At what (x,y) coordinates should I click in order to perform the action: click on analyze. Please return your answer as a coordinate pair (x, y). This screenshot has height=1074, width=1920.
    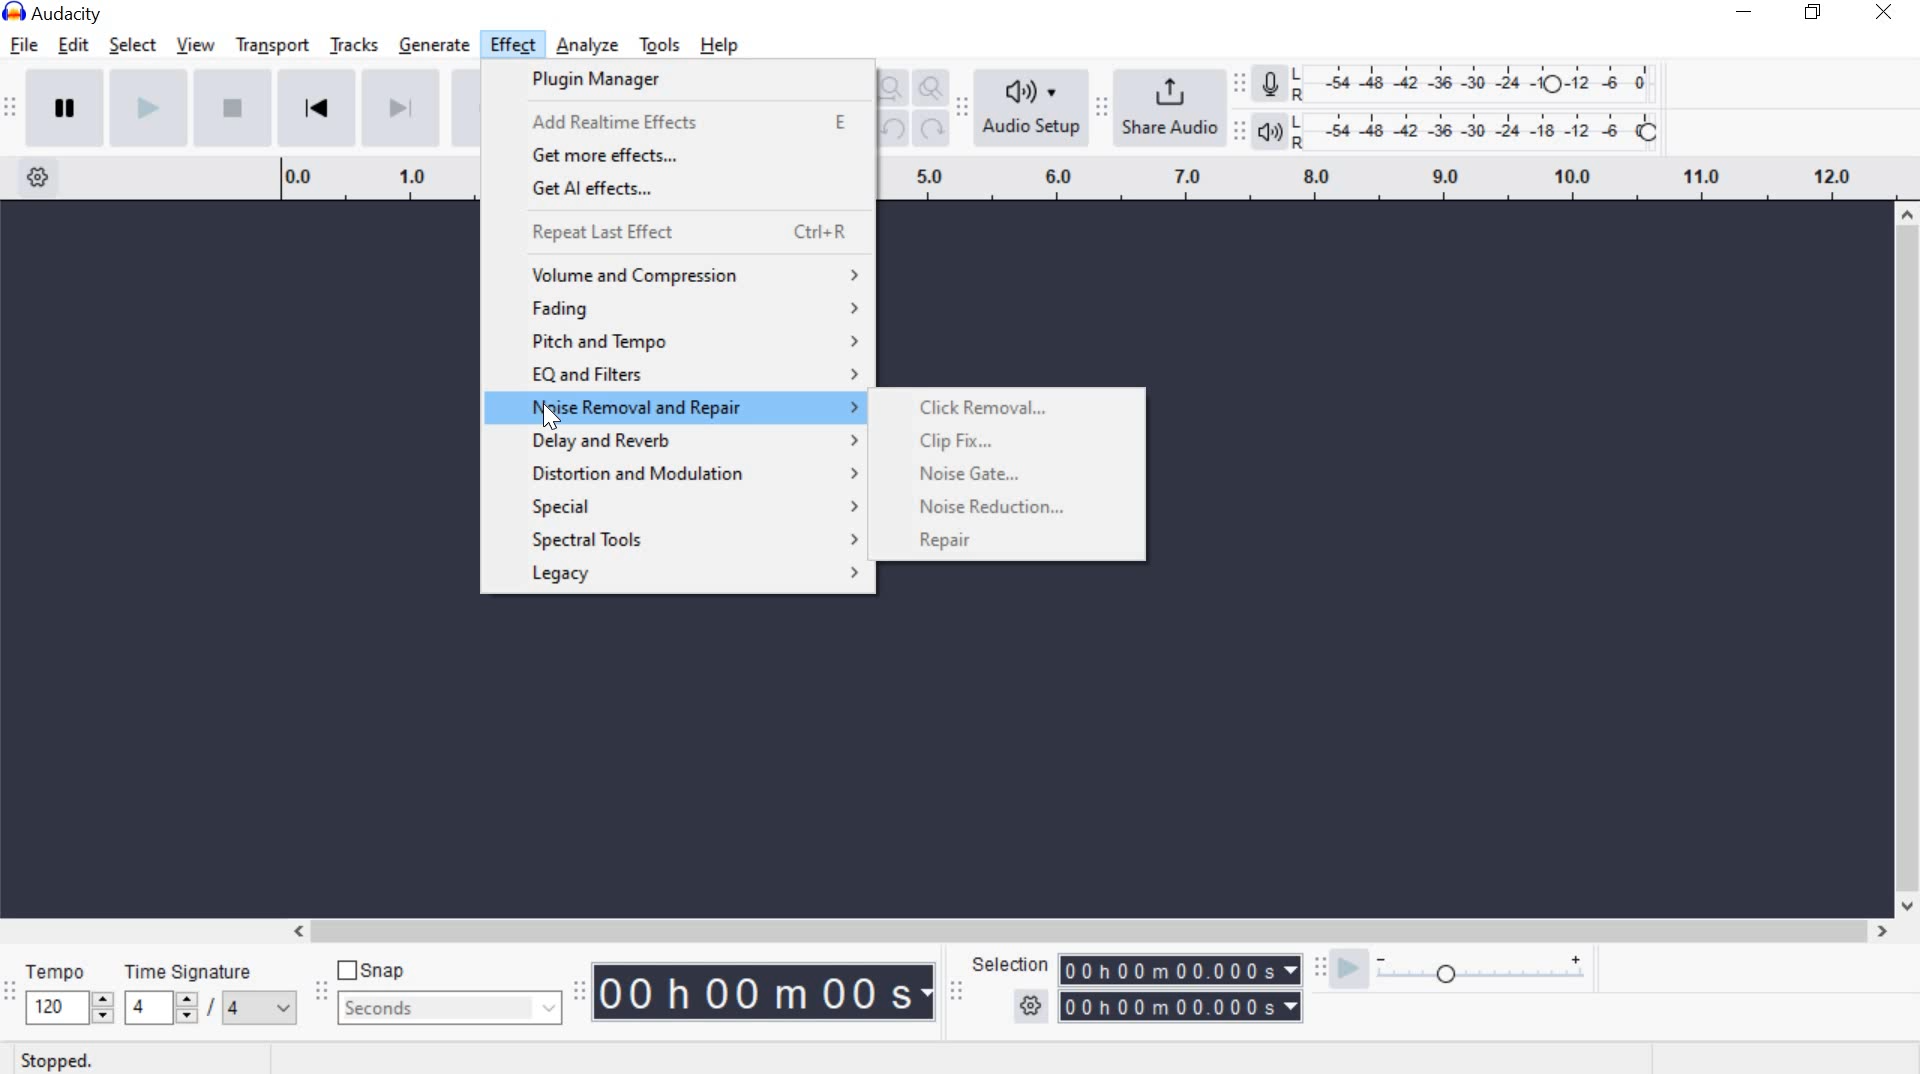
    Looking at the image, I should click on (589, 45).